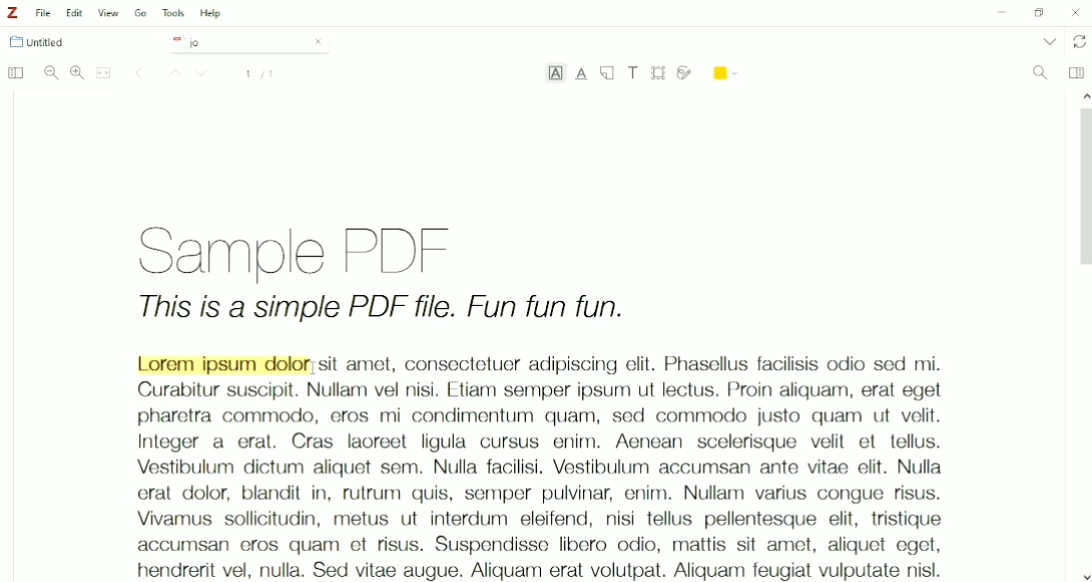  Describe the element at coordinates (382, 310) in the screenshot. I see `This is a simple PDF file. Fun fun fun.` at that location.